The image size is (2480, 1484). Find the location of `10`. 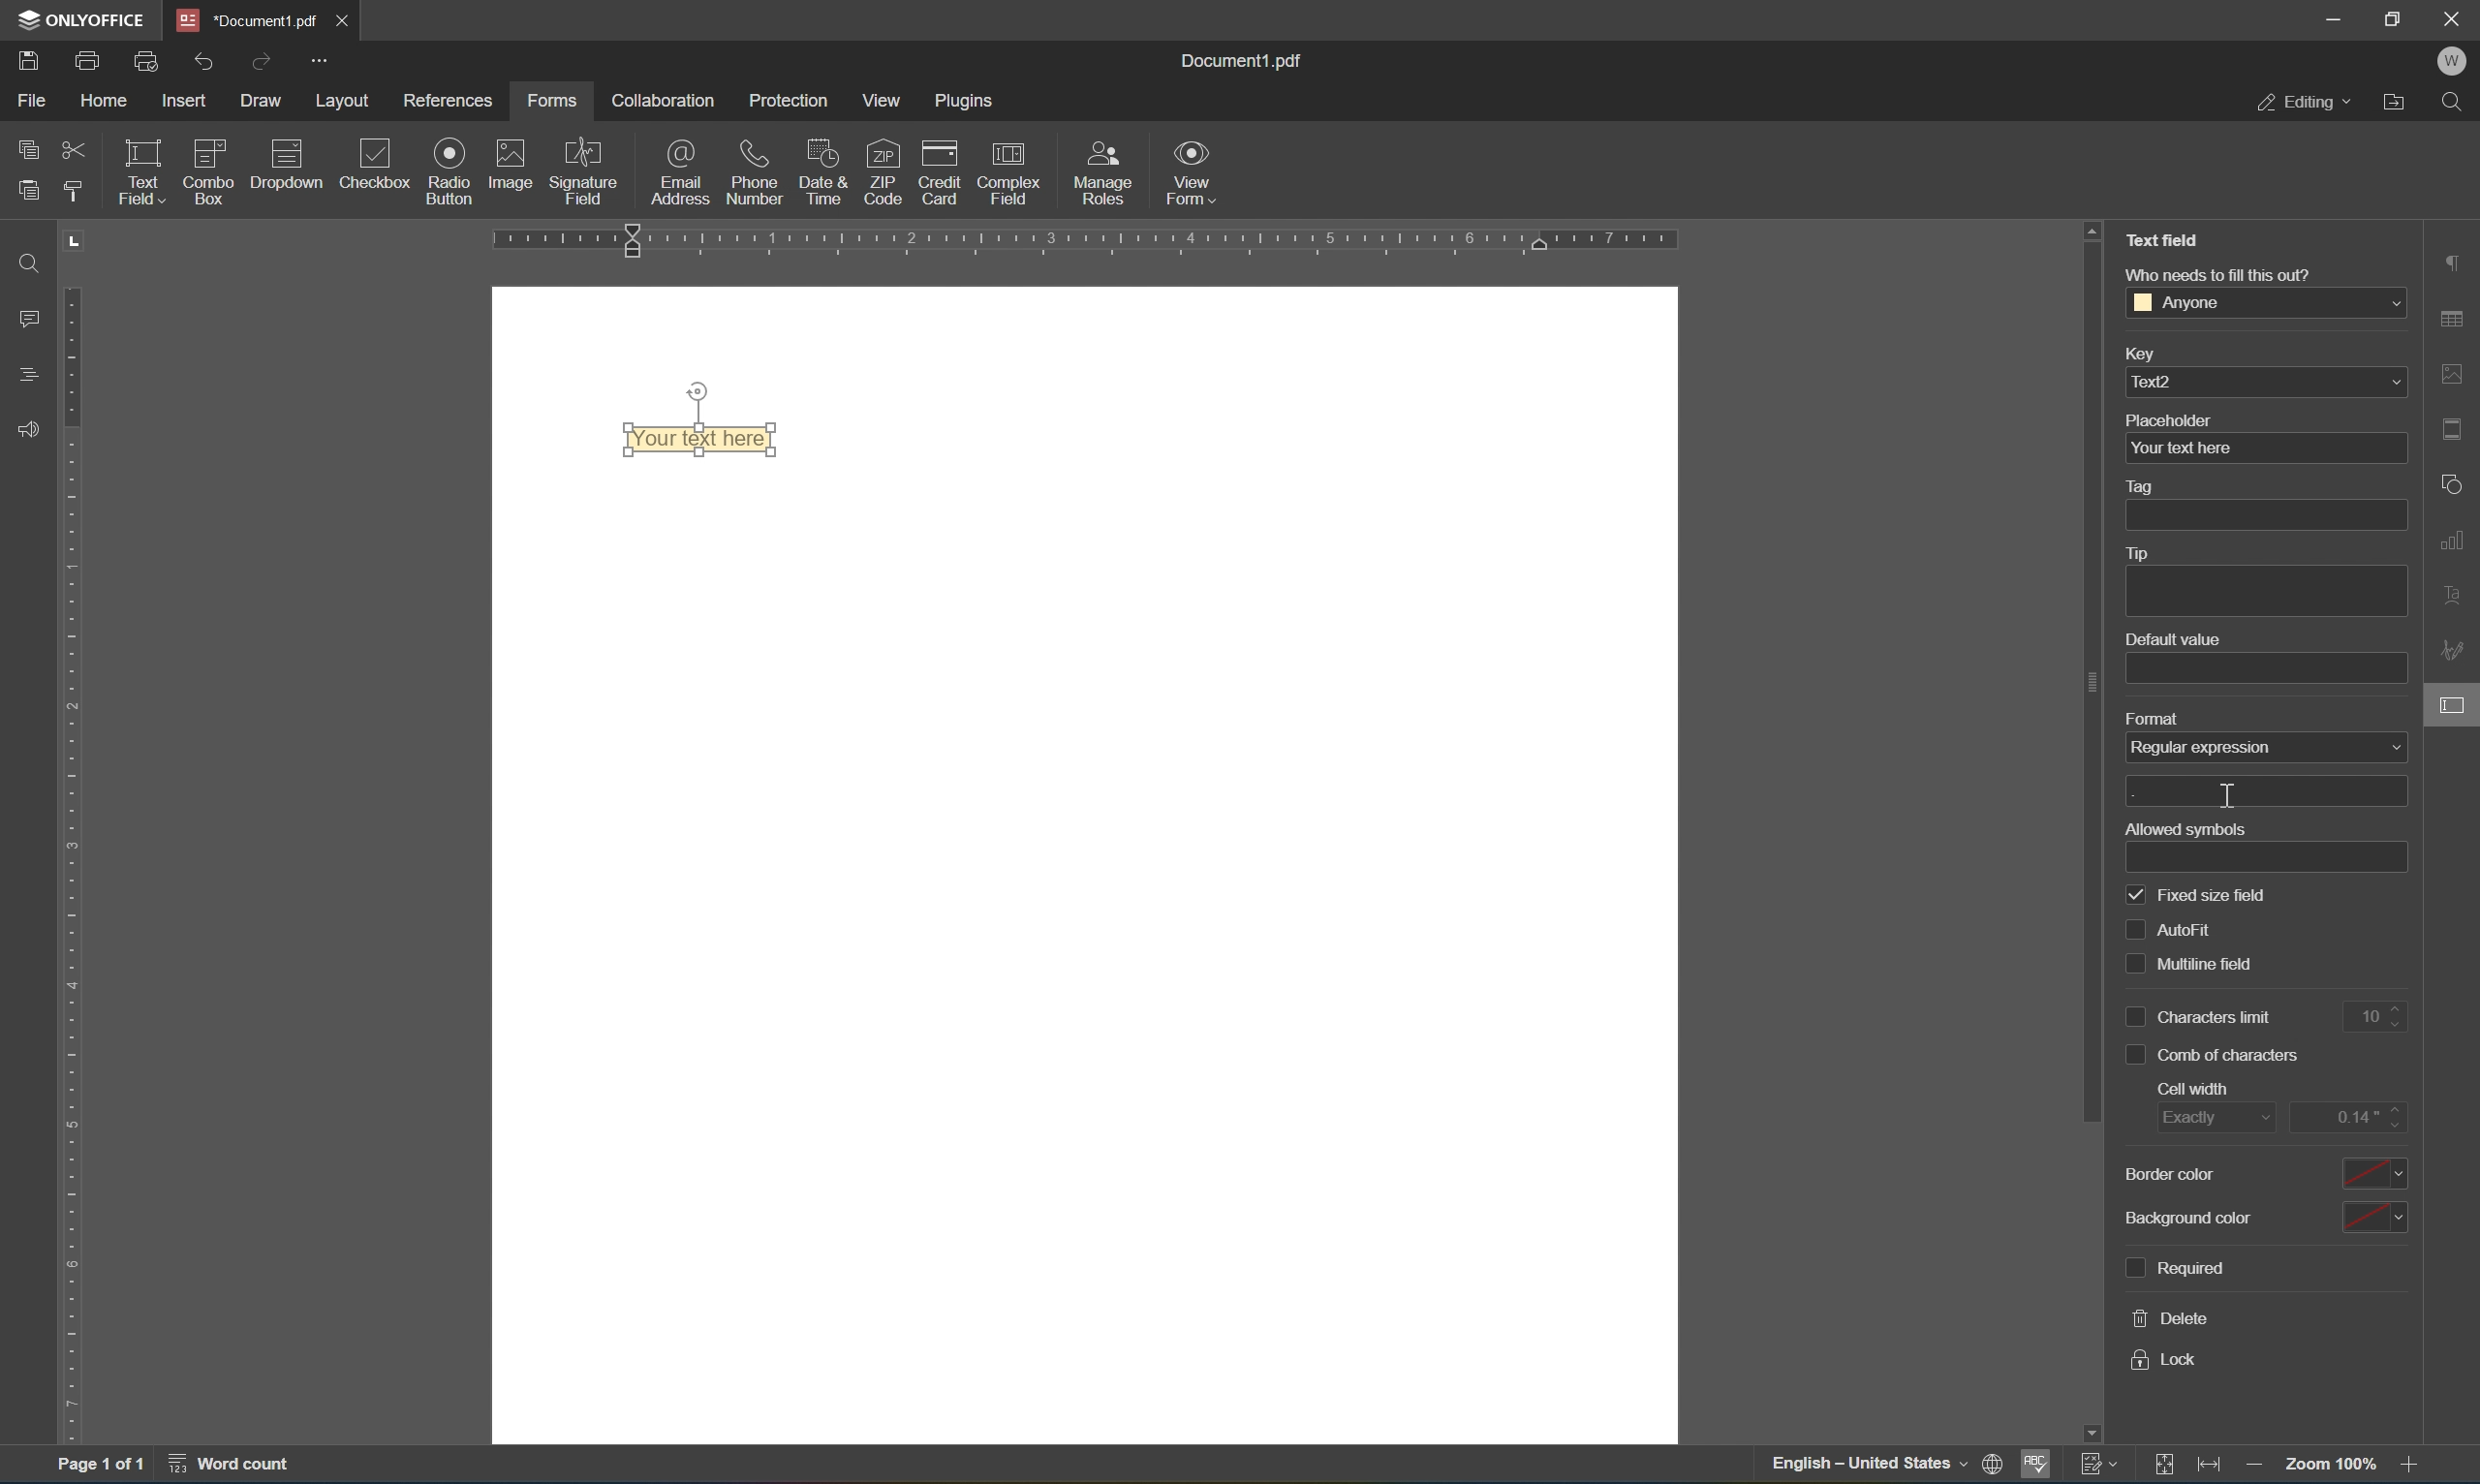

10 is located at coordinates (2376, 1017).